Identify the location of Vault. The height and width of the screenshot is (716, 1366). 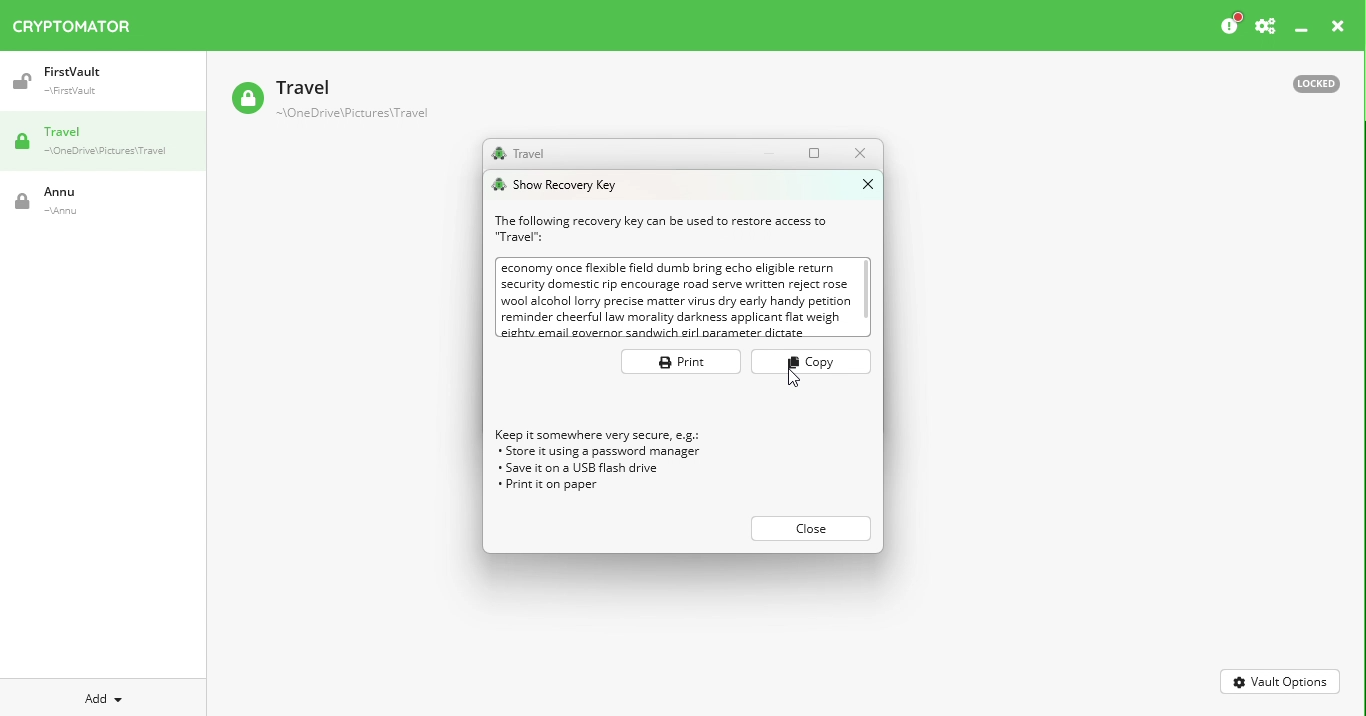
(93, 81).